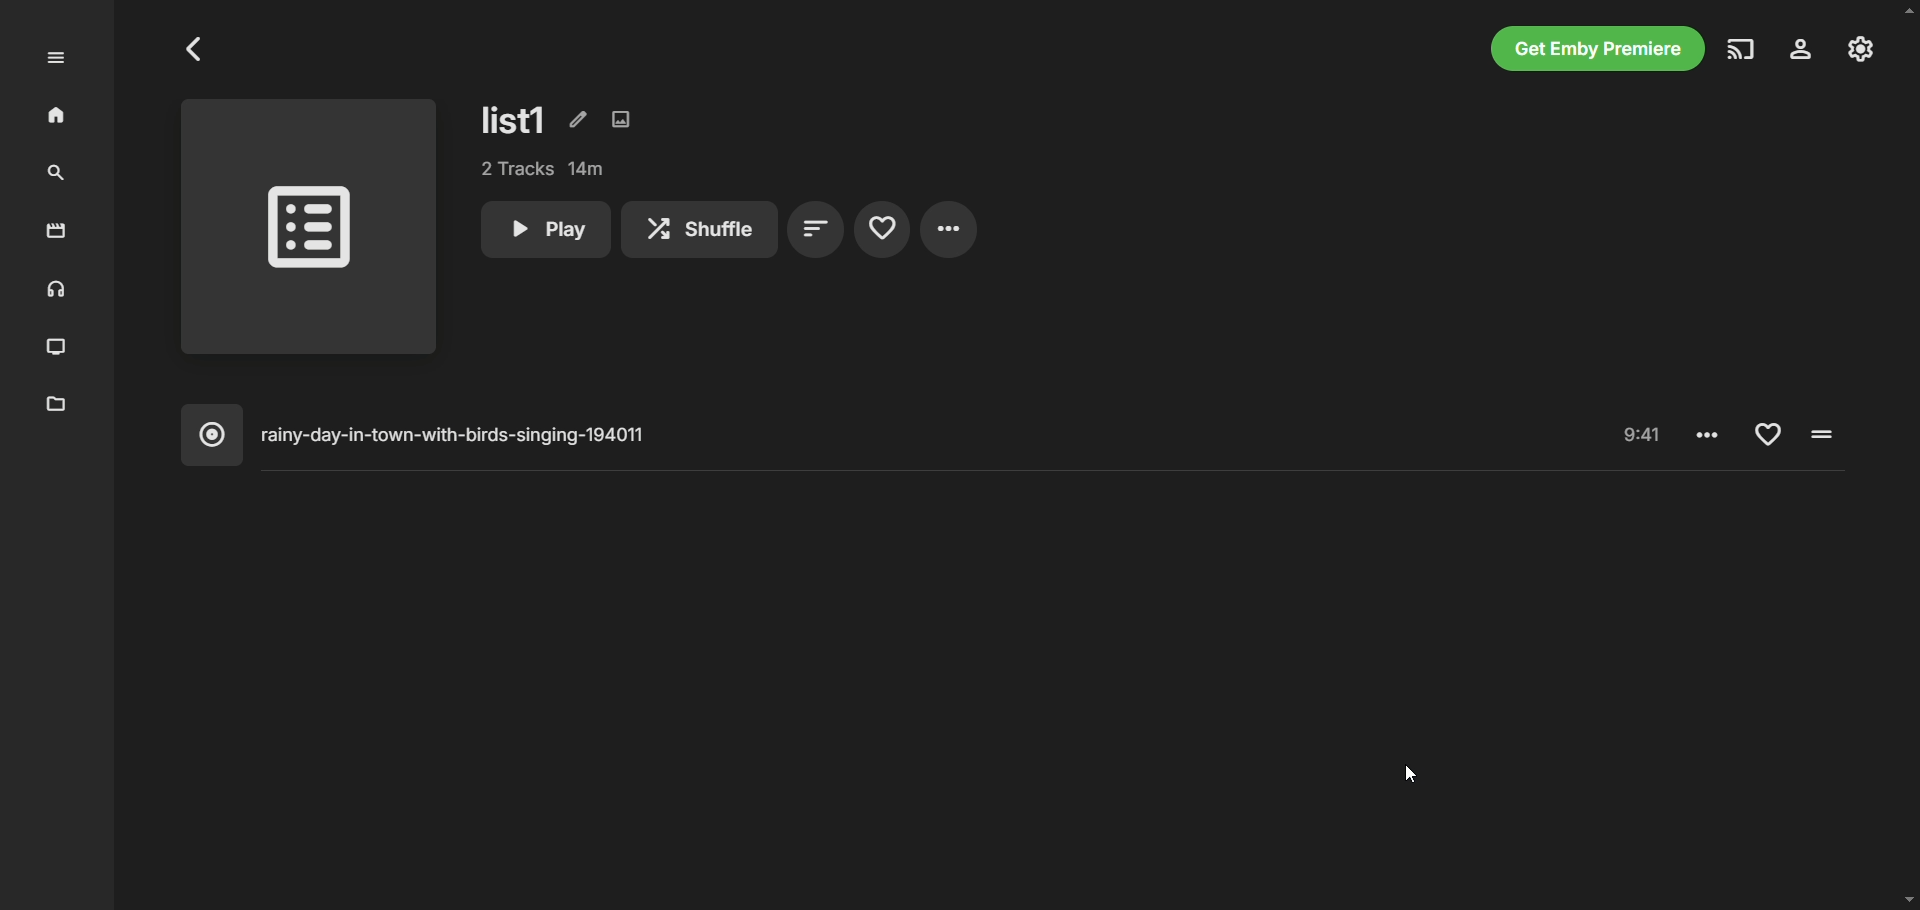  I want to click on movies, so click(57, 232).